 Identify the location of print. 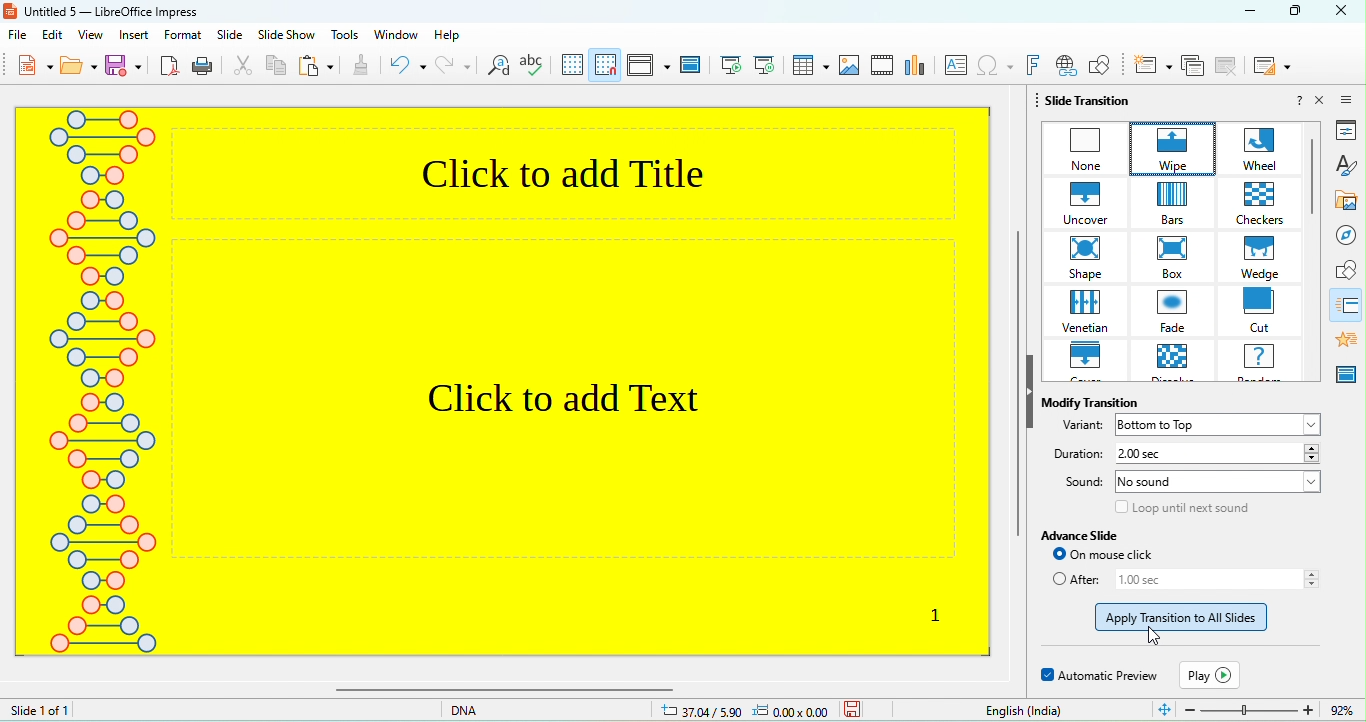
(205, 68).